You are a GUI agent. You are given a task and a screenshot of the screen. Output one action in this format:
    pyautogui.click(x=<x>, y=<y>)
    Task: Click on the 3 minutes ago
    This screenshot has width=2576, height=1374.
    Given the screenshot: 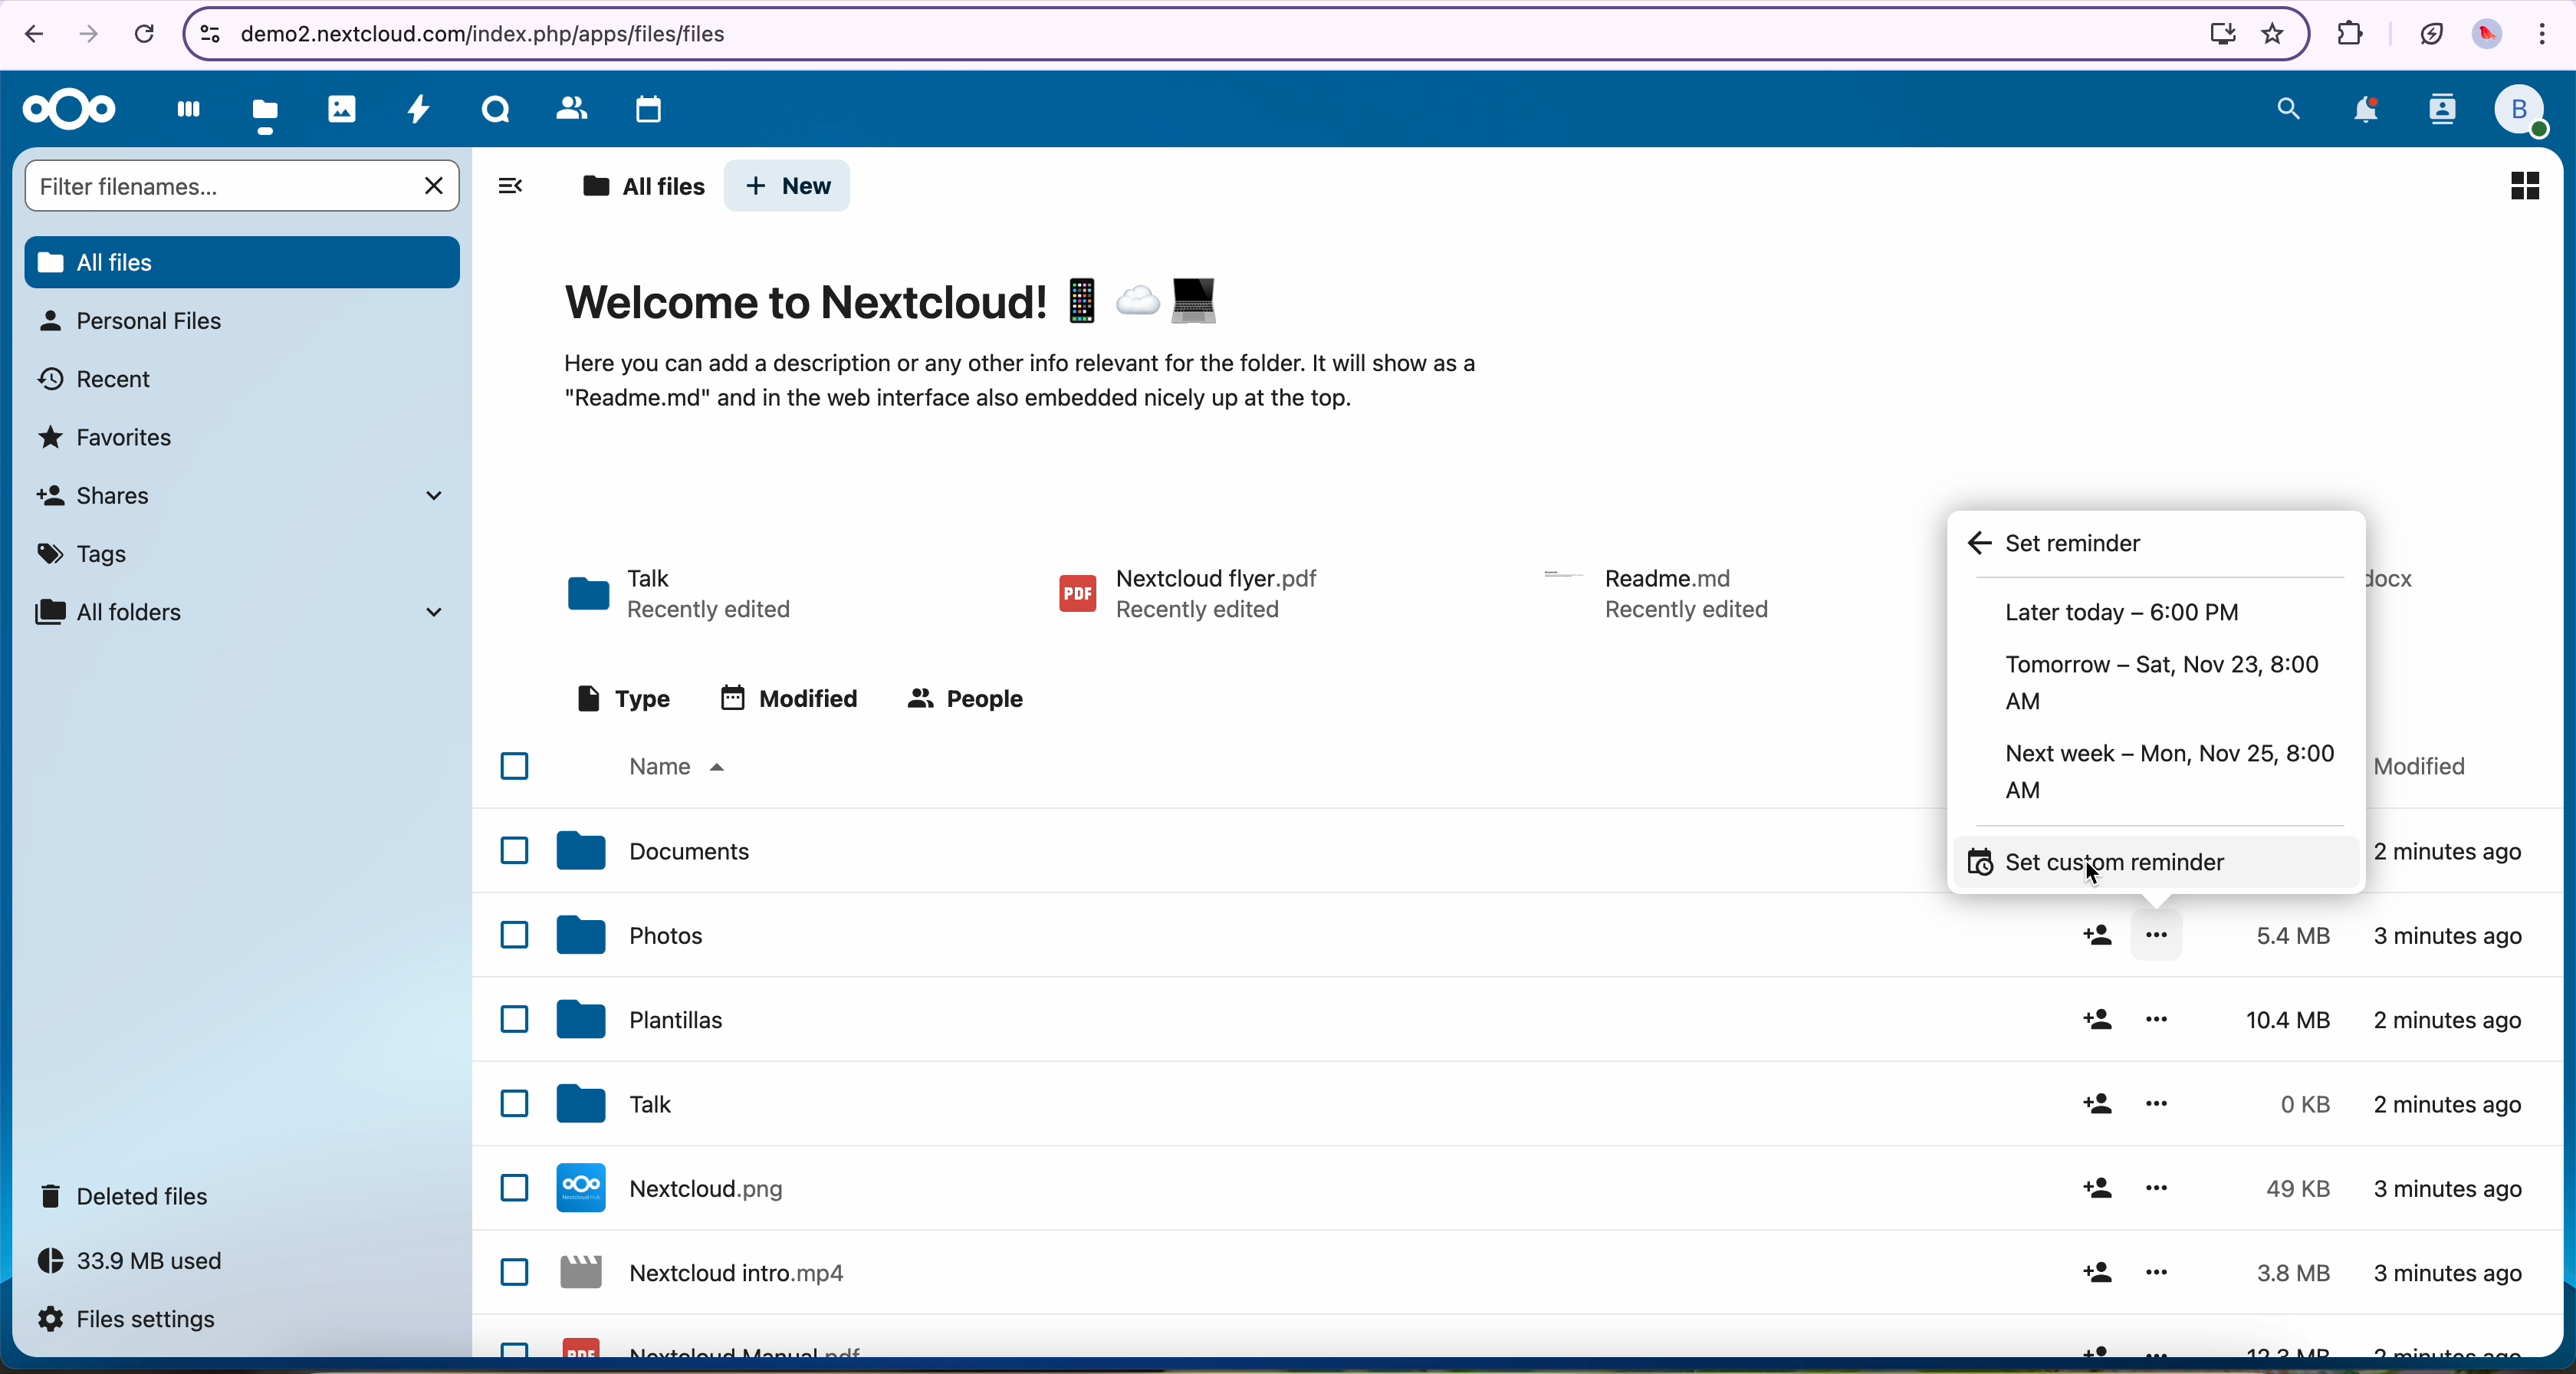 What is the action you would take?
    pyautogui.click(x=2449, y=1275)
    